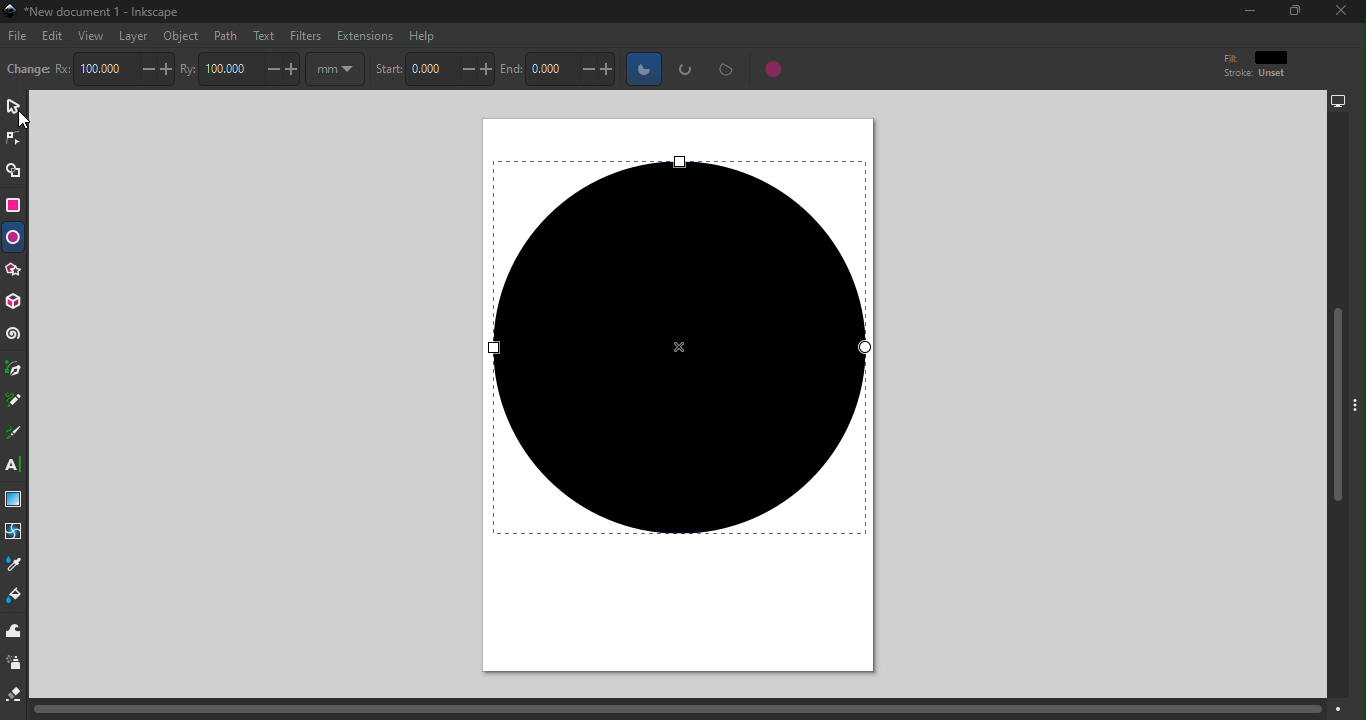 This screenshot has width=1366, height=720. What do you see at coordinates (14, 499) in the screenshot?
I see `Gradient` at bounding box center [14, 499].